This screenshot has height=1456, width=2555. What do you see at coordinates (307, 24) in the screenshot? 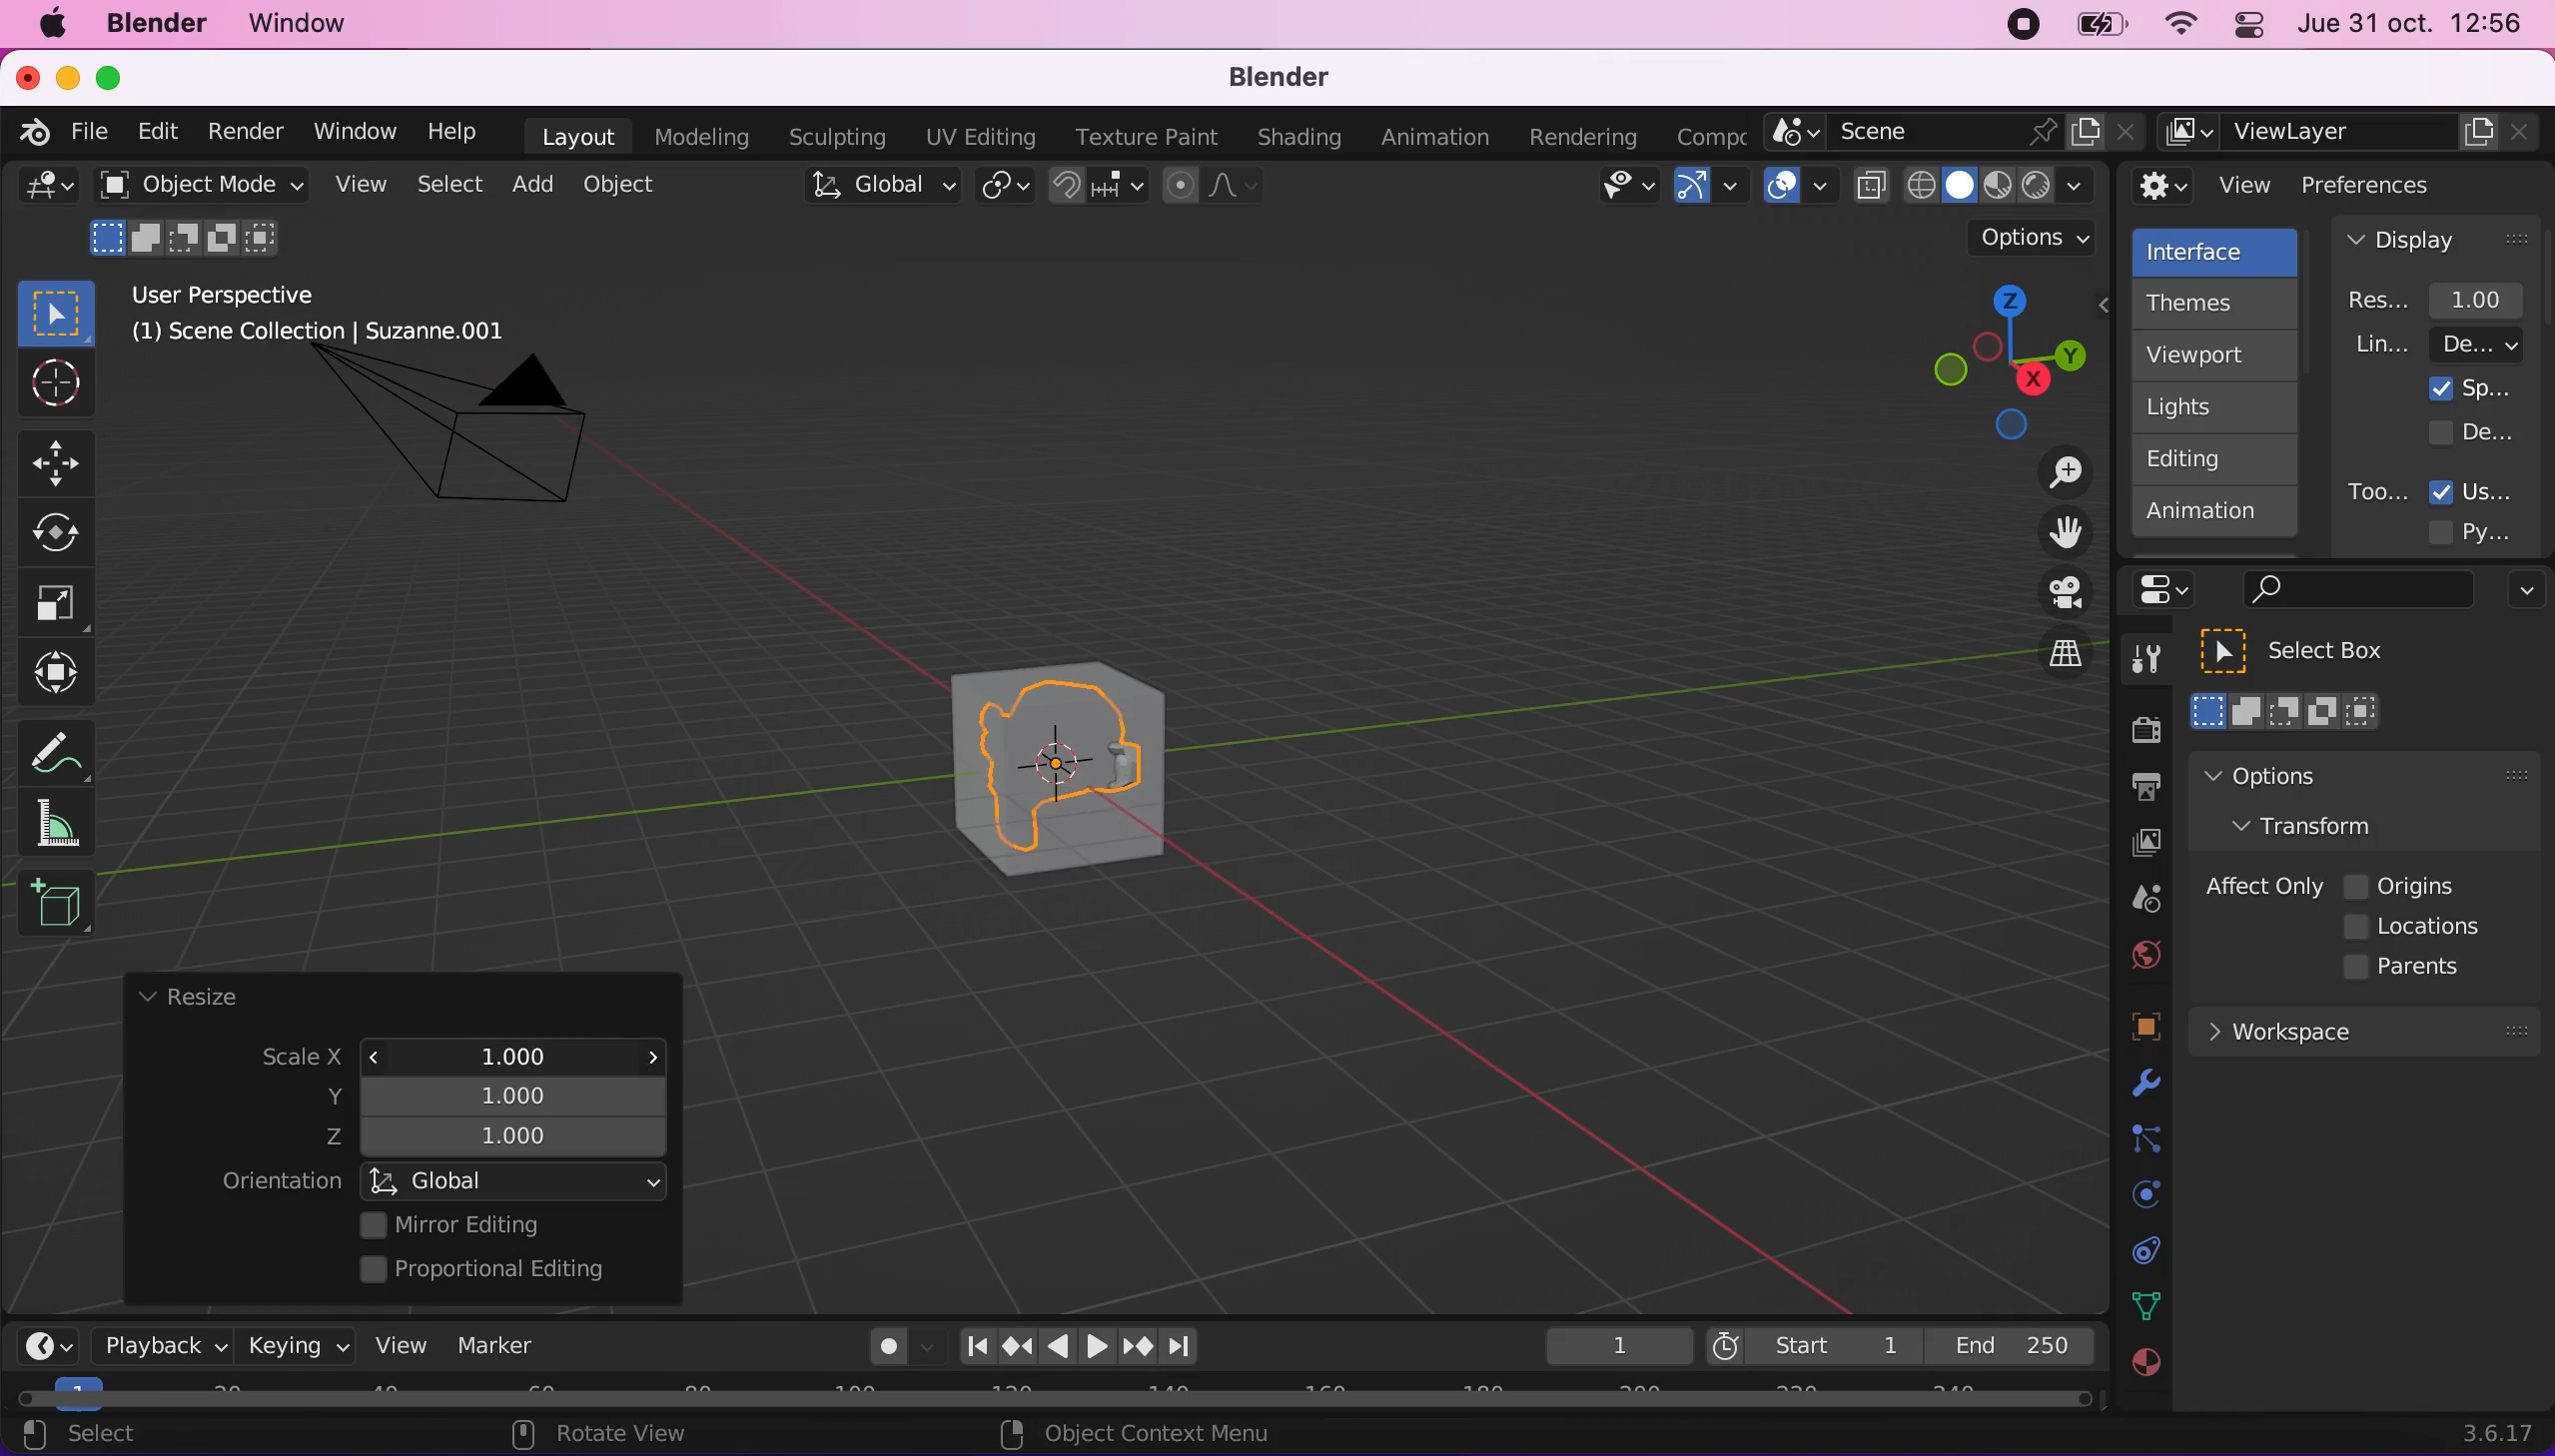
I see `window` at bounding box center [307, 24].